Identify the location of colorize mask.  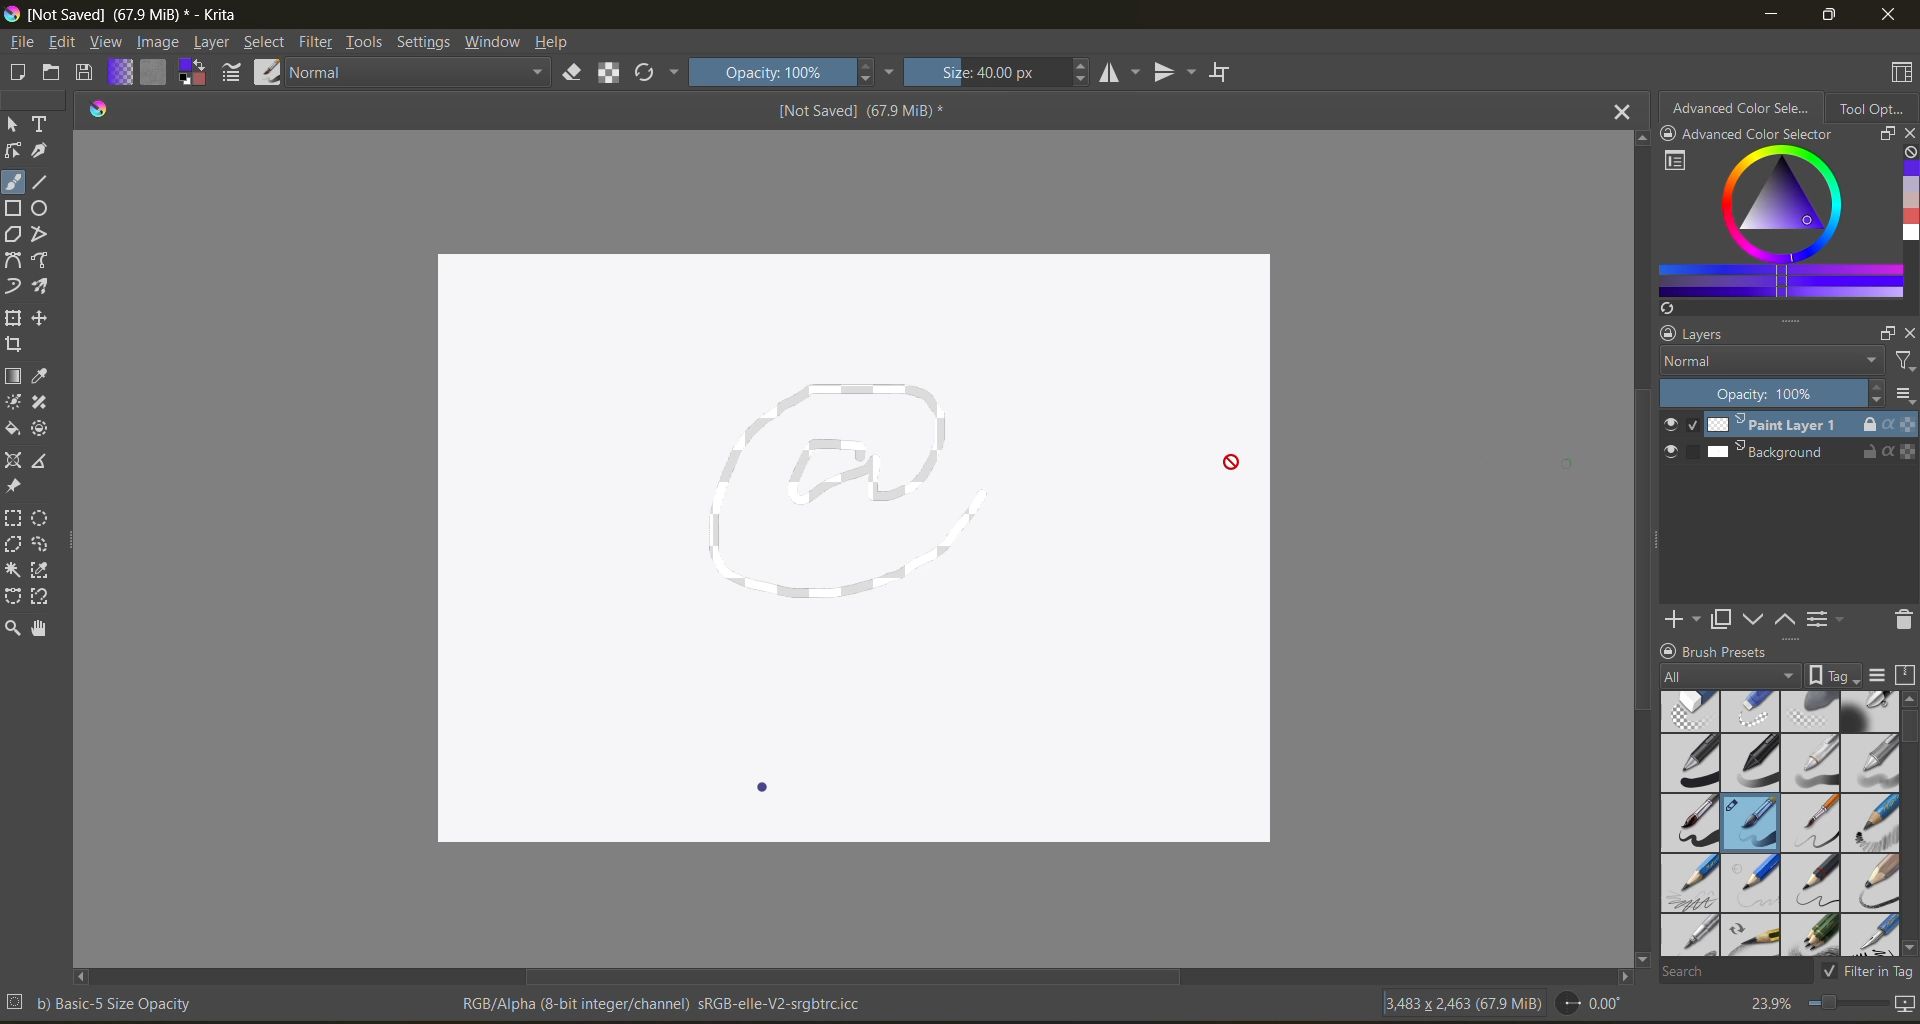
(12, 402).